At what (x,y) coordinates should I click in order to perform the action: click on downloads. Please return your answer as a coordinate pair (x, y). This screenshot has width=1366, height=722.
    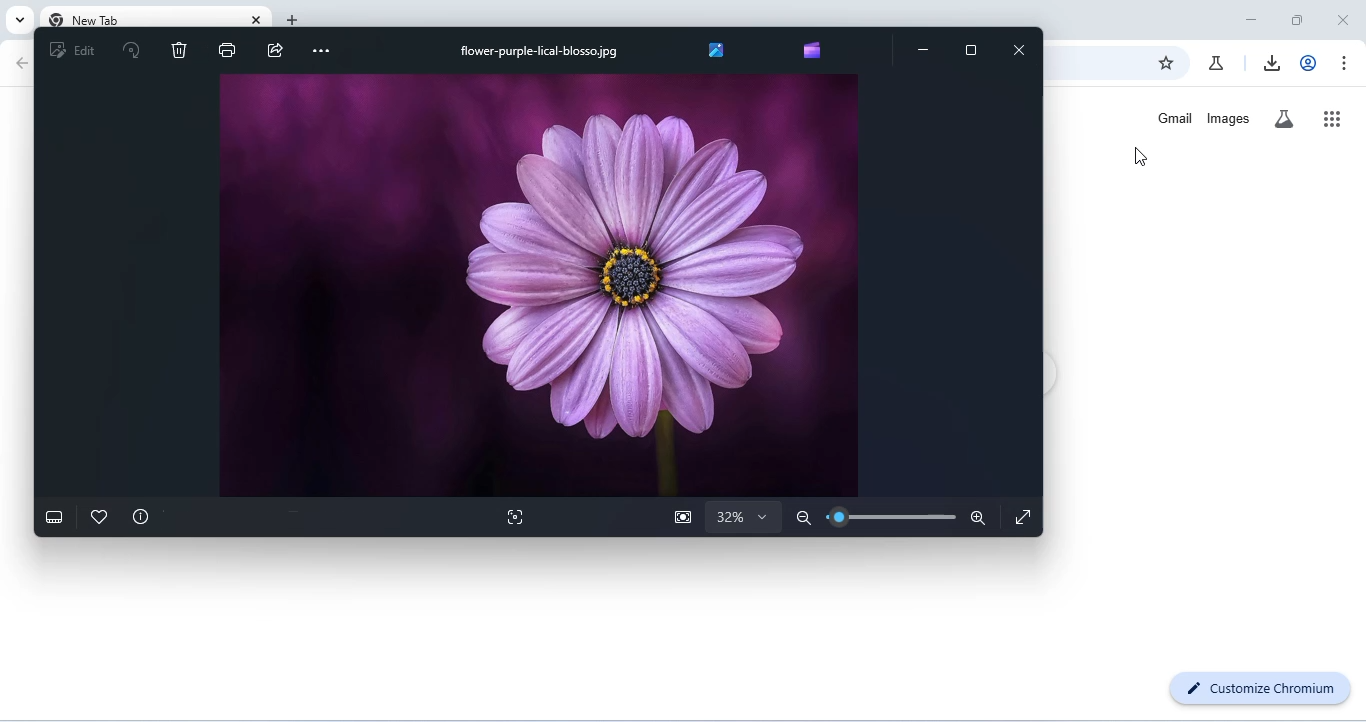
    Looking at the image, I should click on (1272, 62).